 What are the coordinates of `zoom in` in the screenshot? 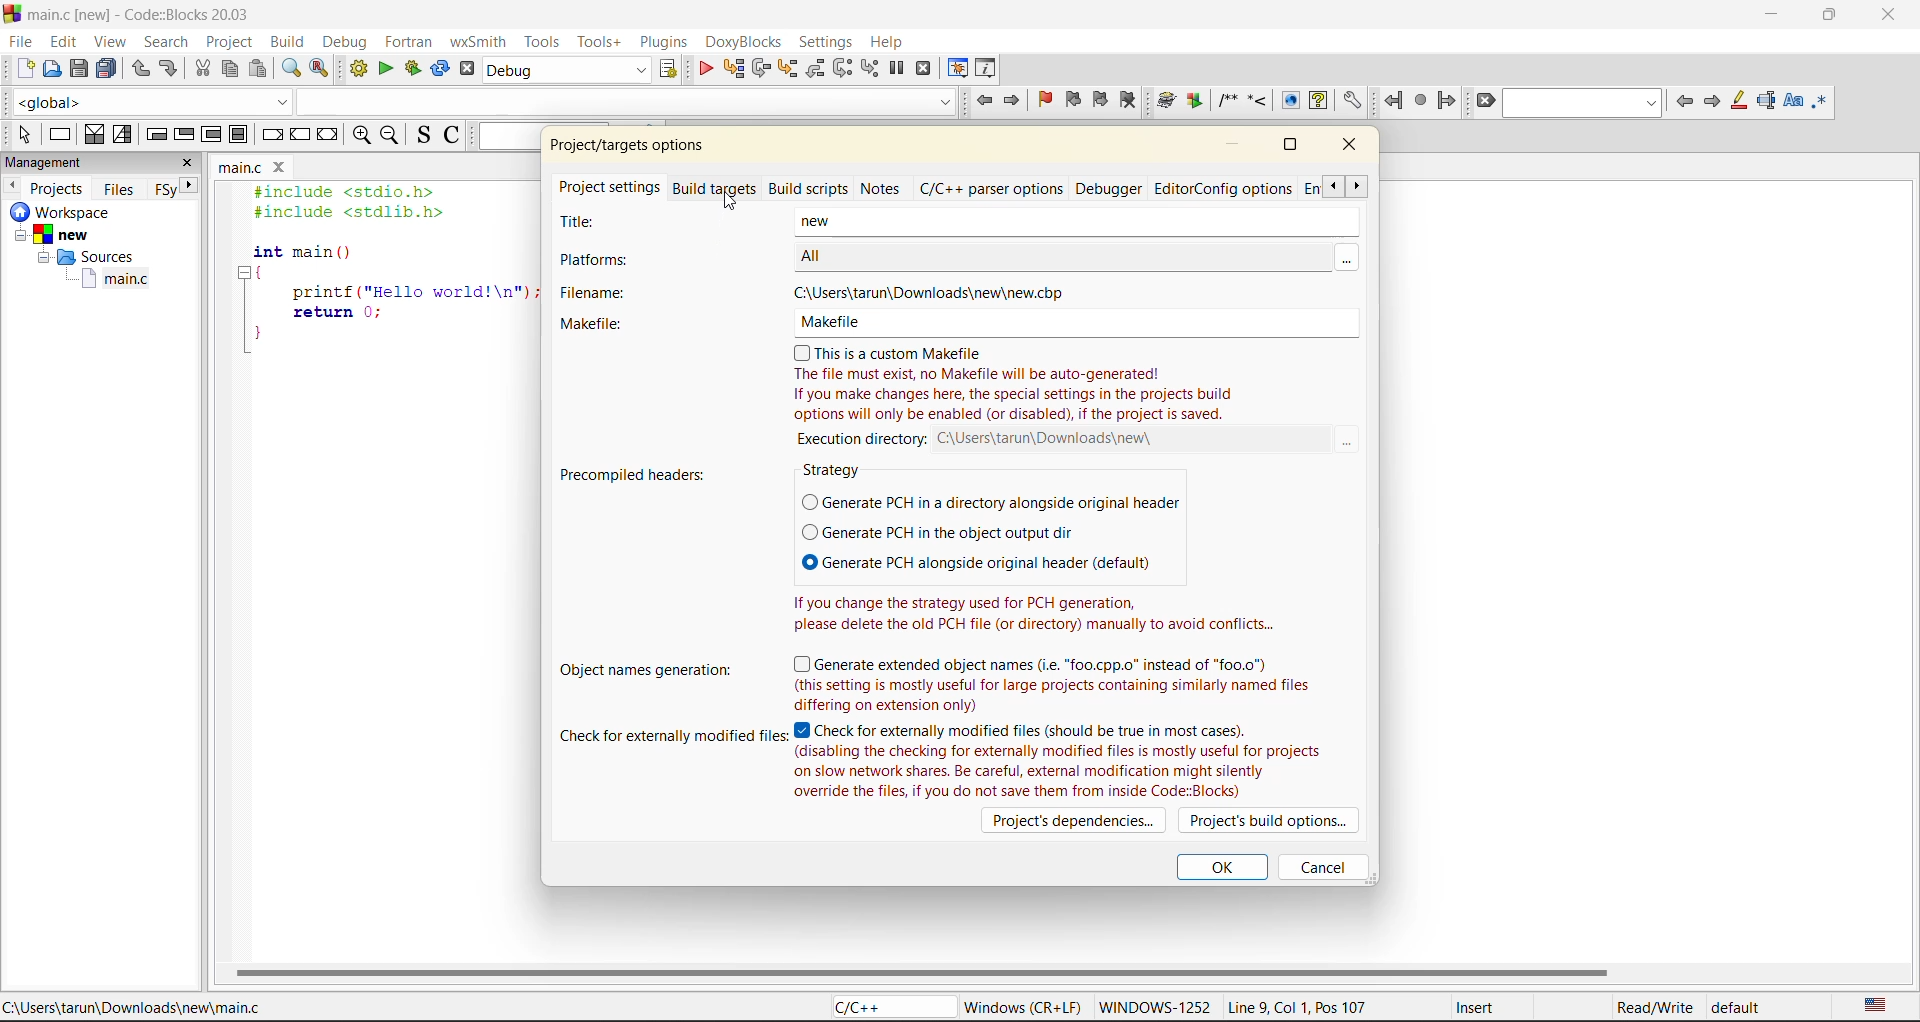 It's located at (360, 136).